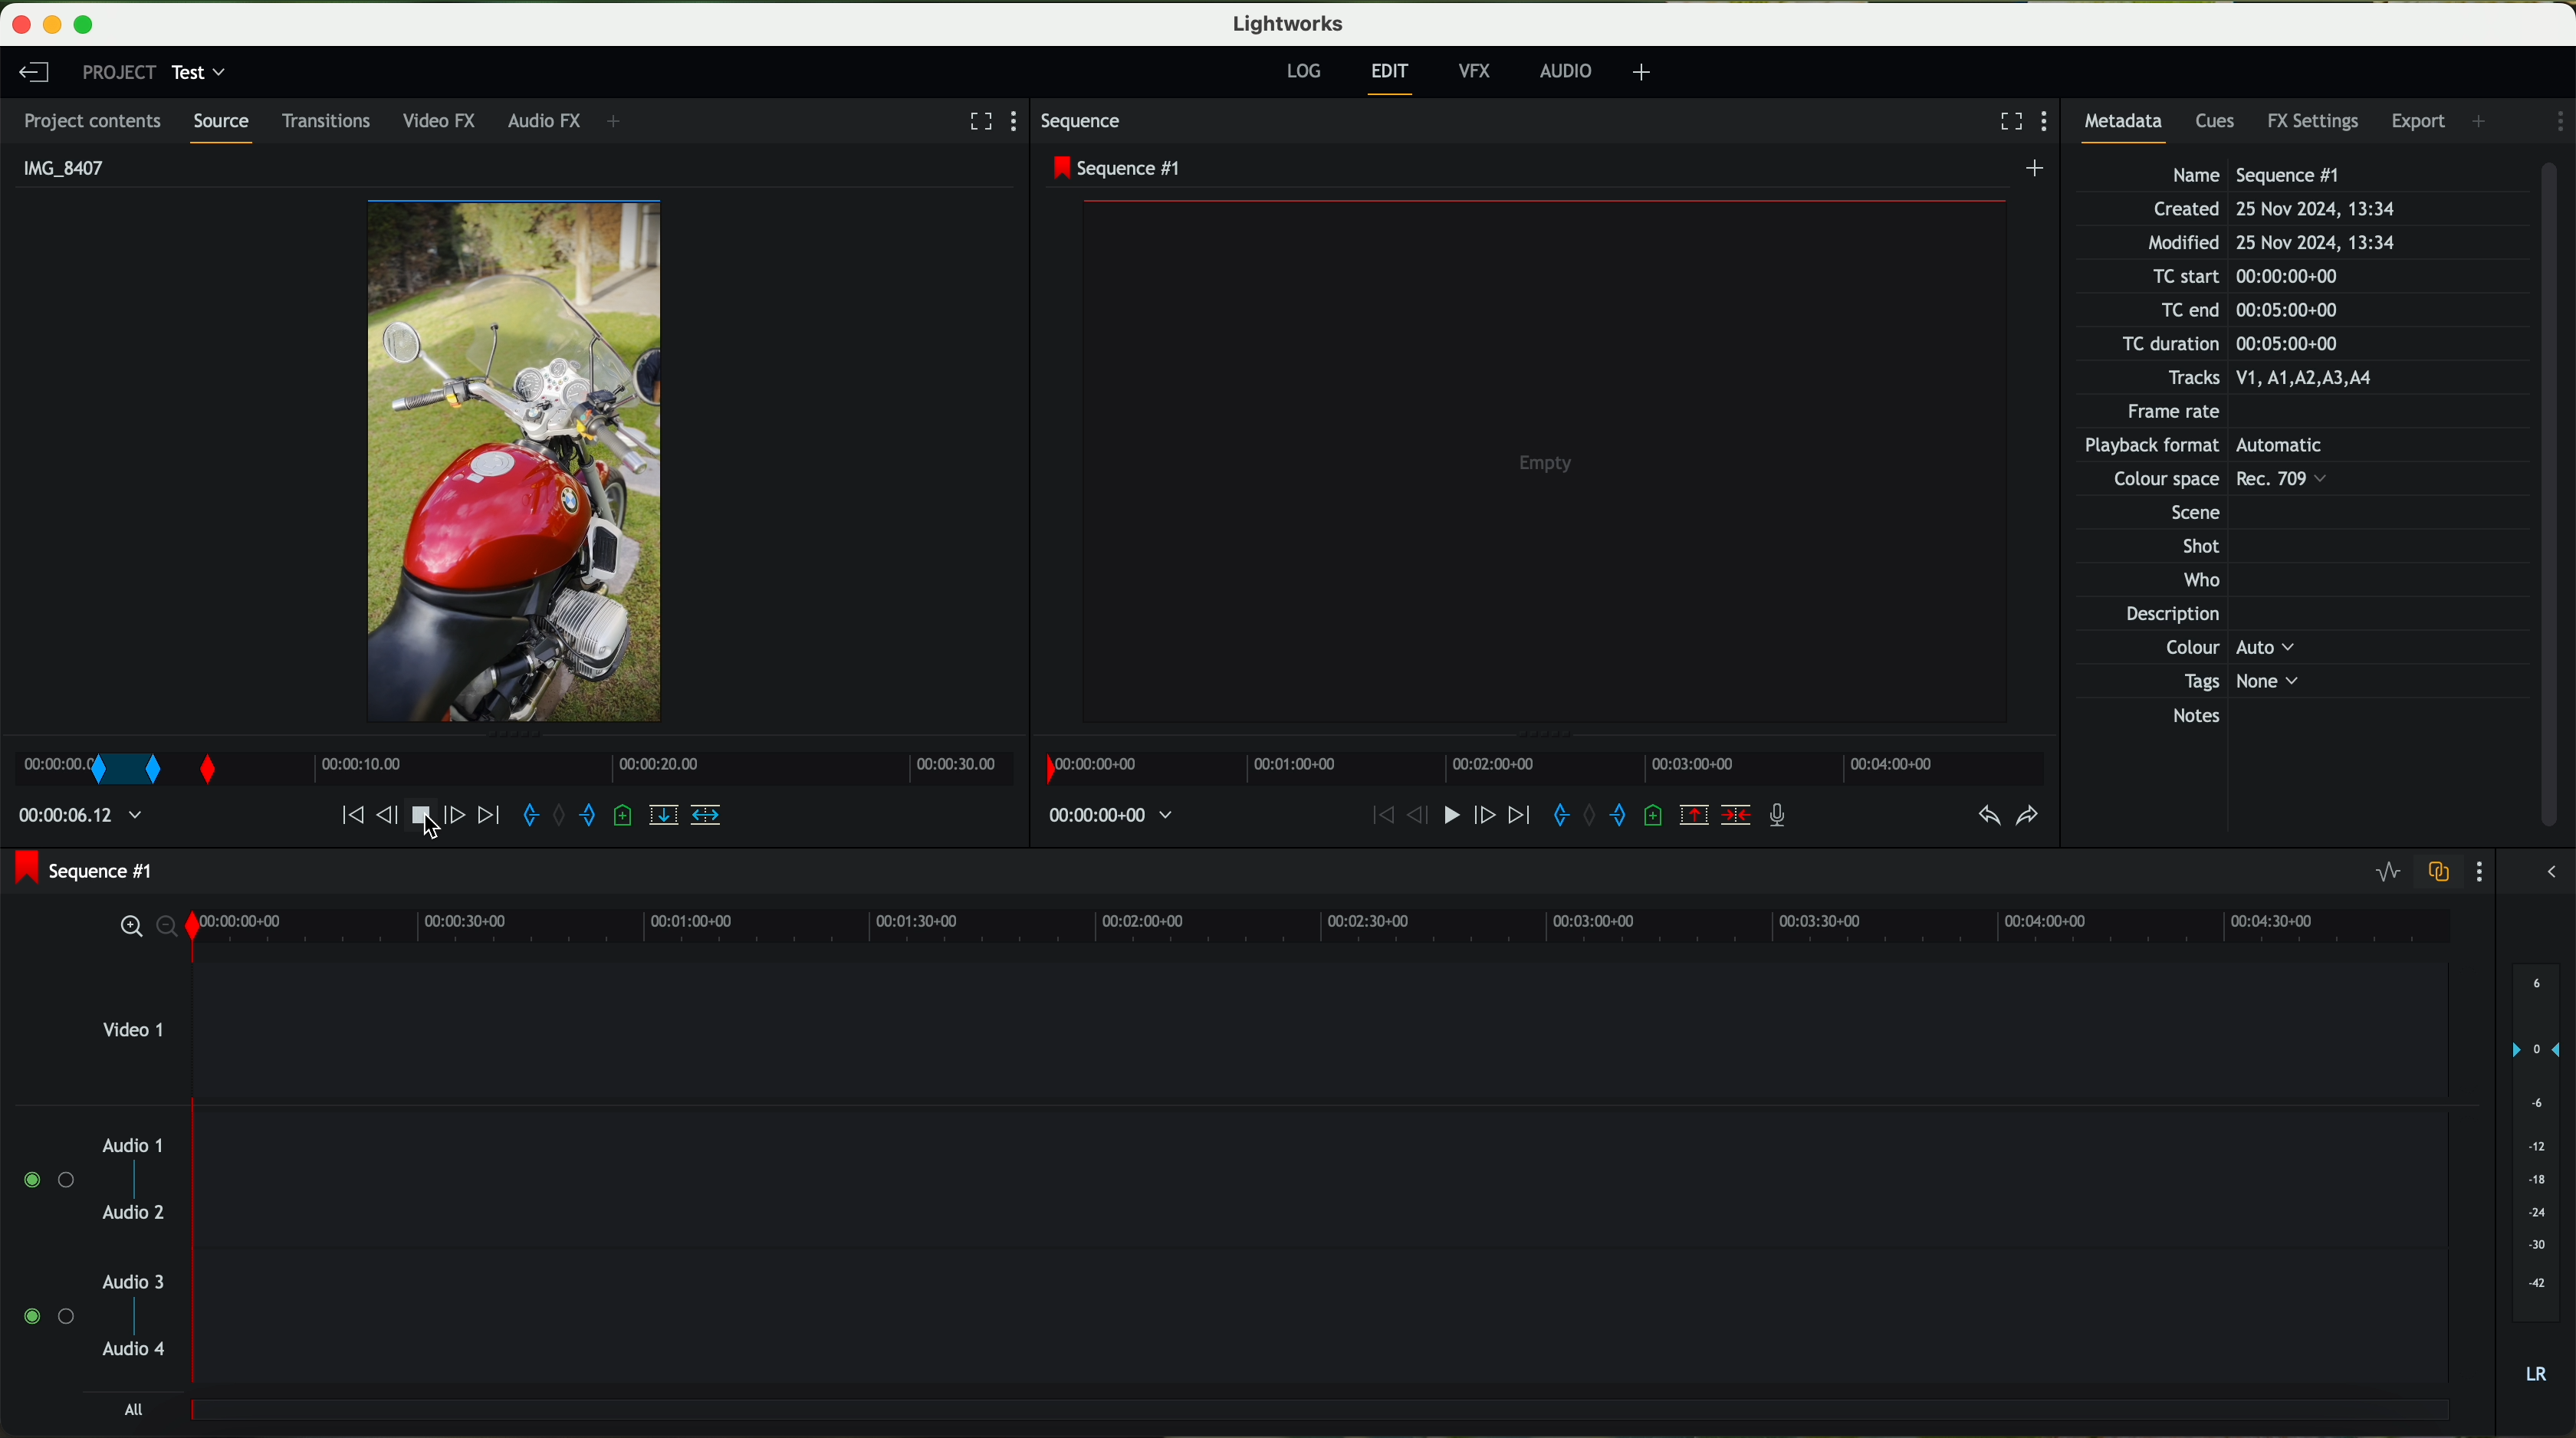 The image size is (2576, 1438). Describe the element at coordinates (2266, 379) in the screenshot. I see `Tracks` at that location.